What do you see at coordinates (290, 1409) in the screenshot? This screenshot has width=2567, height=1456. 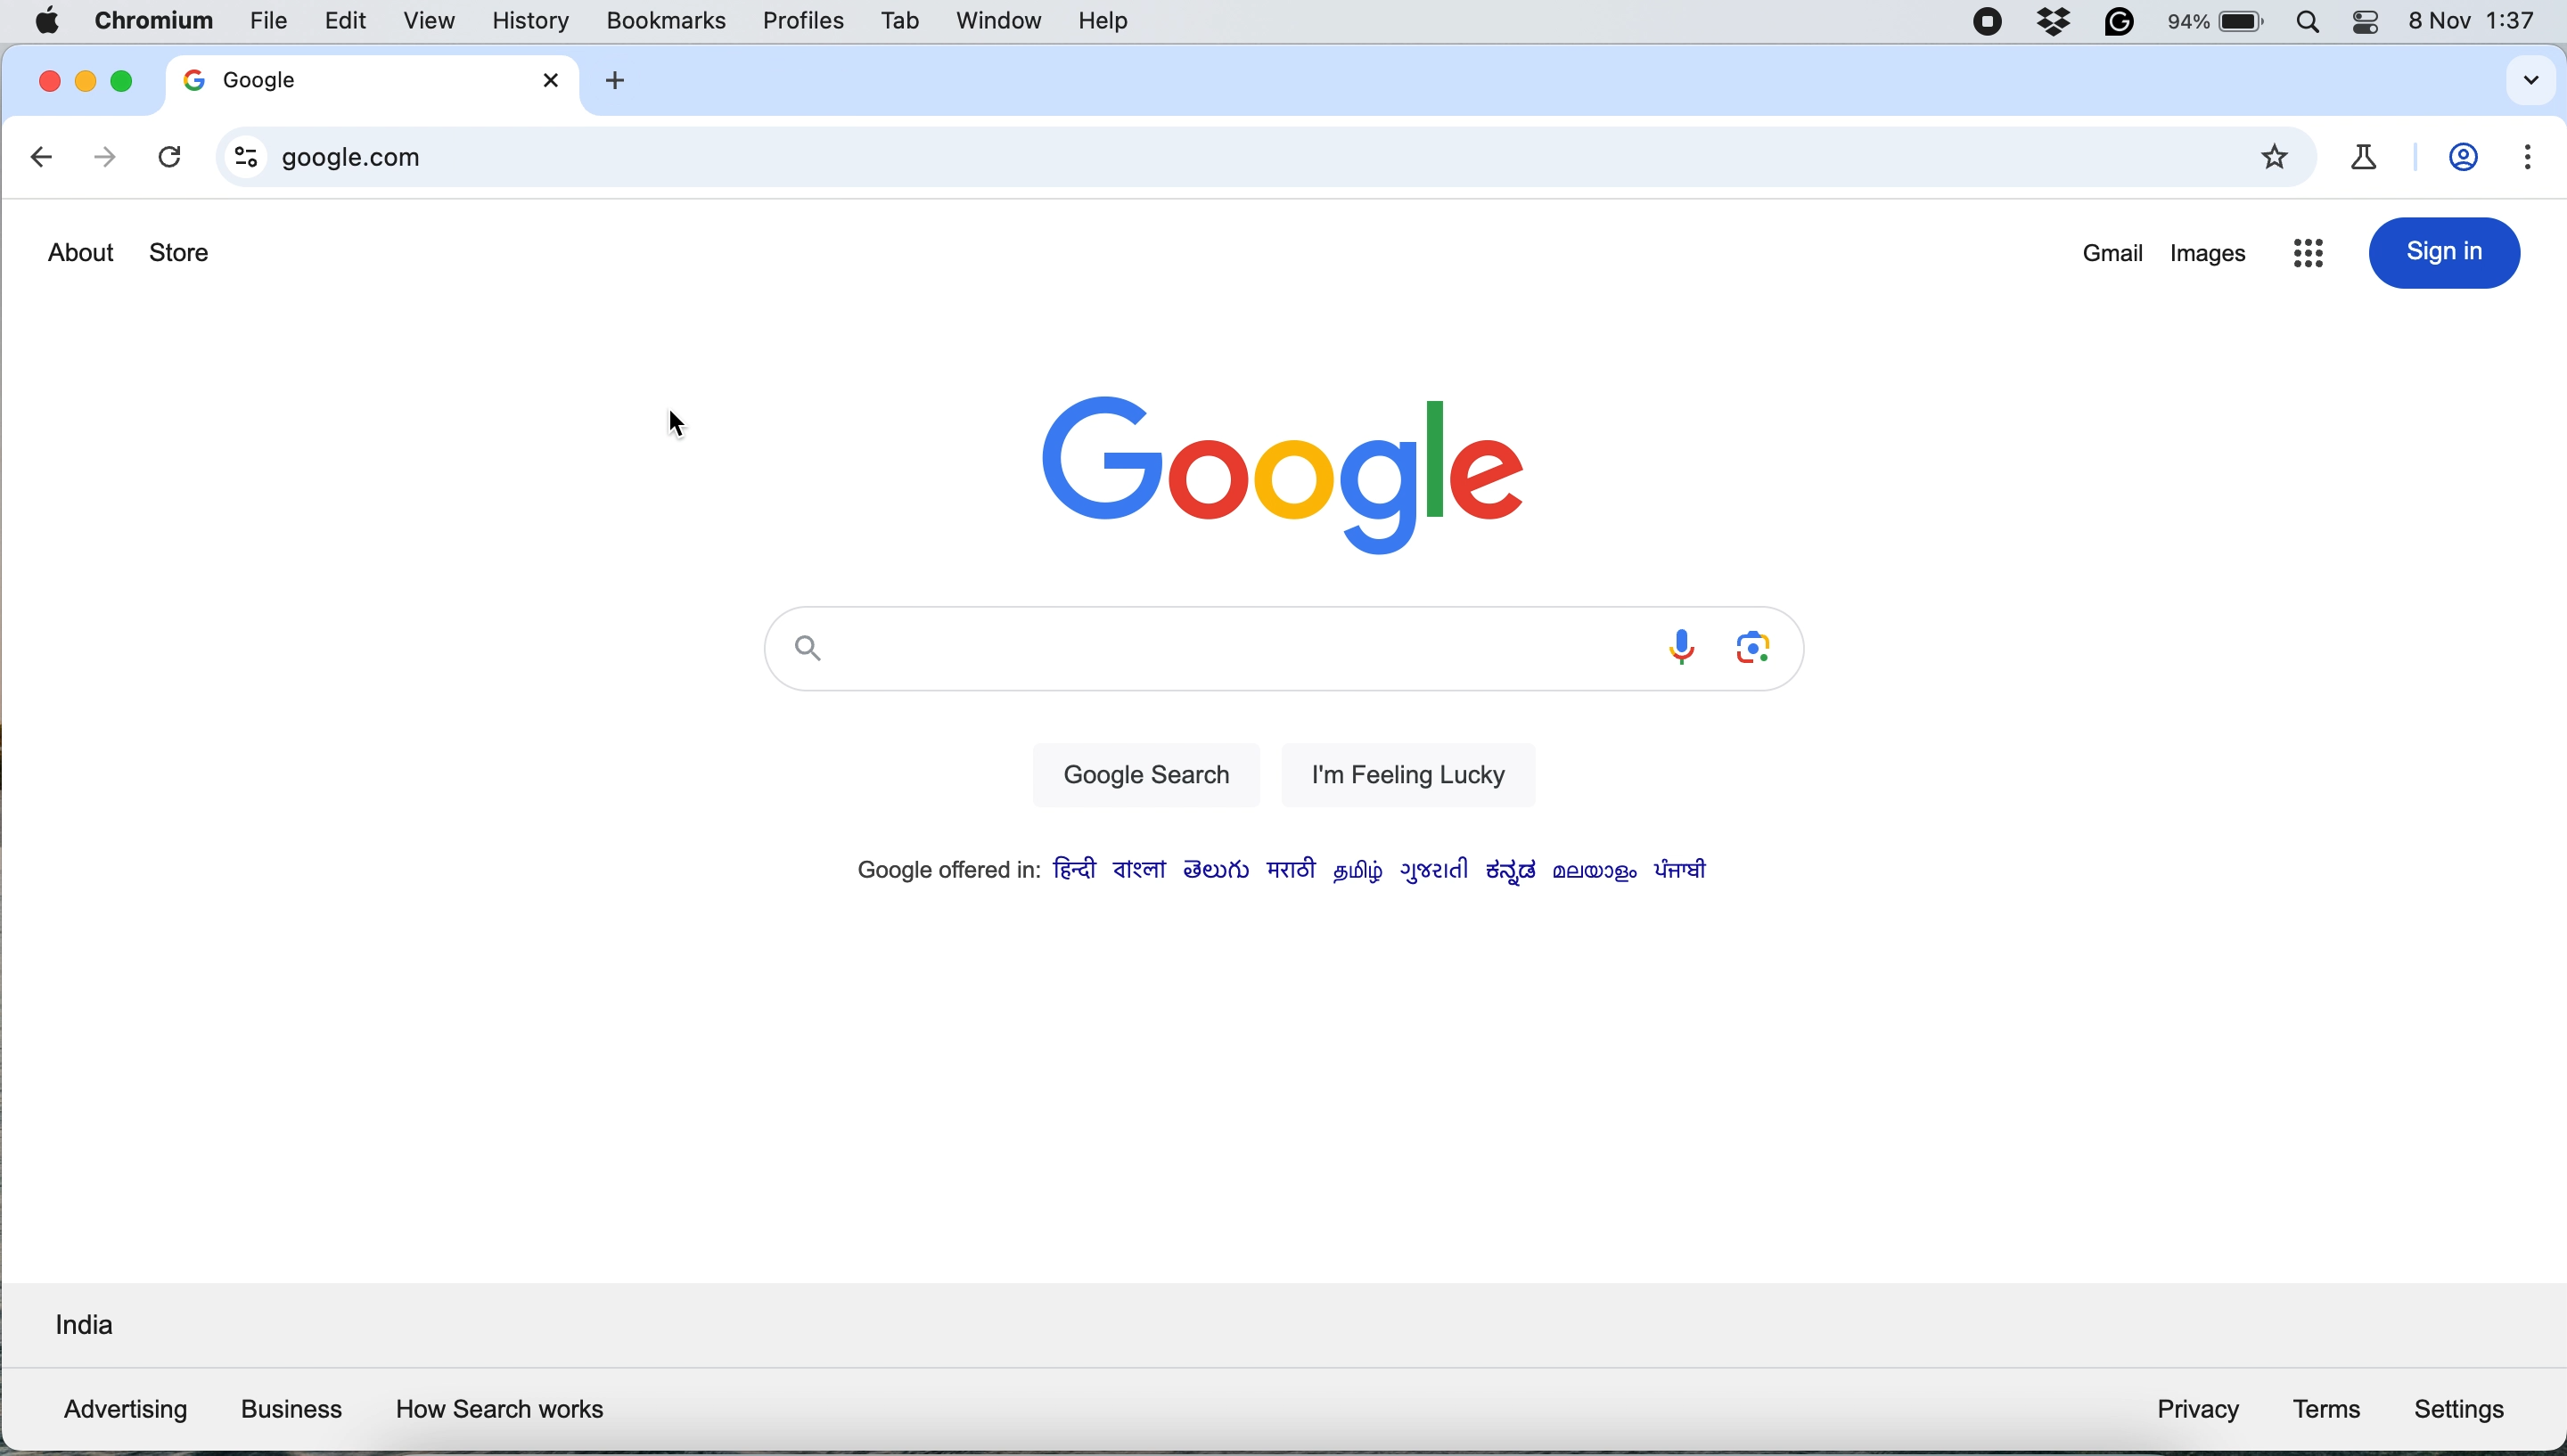 I see `business` at bounding box center [290, 1409].